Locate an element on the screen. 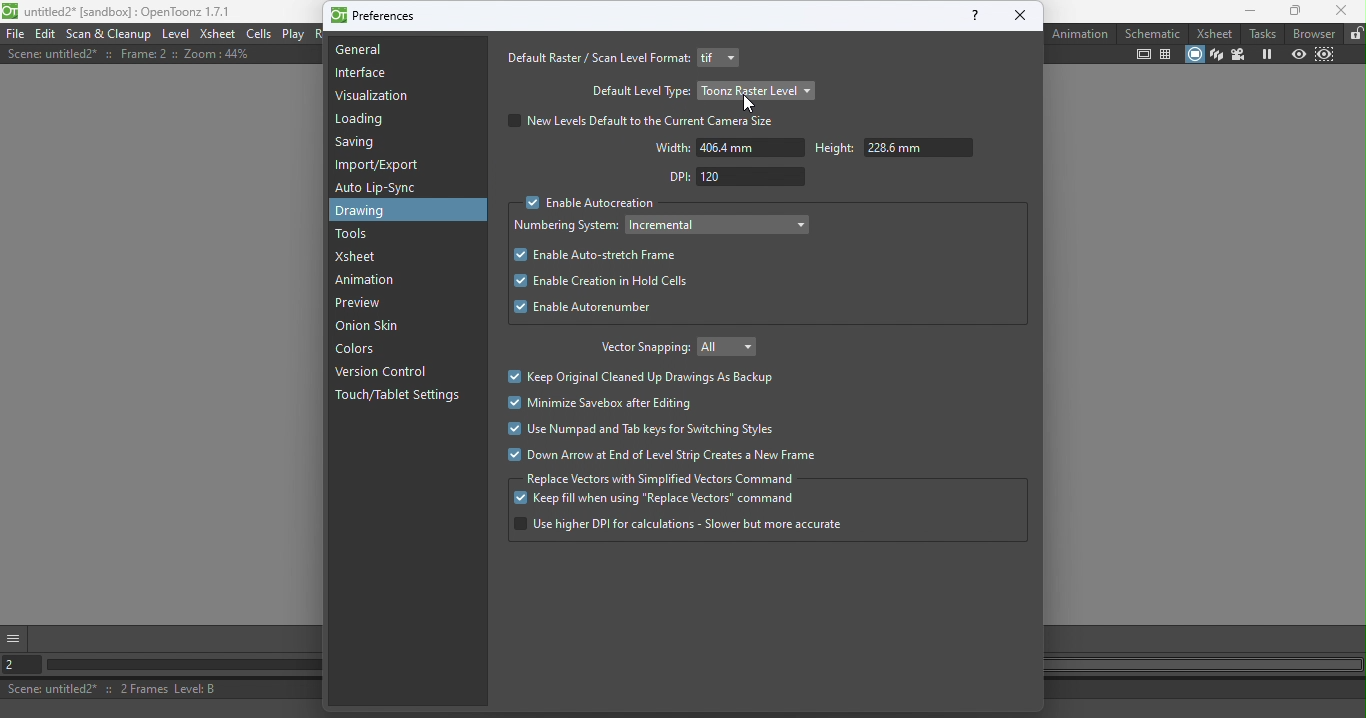 This screenshot has height=718, width=1366. DPI is located at coordinates (733, 176).